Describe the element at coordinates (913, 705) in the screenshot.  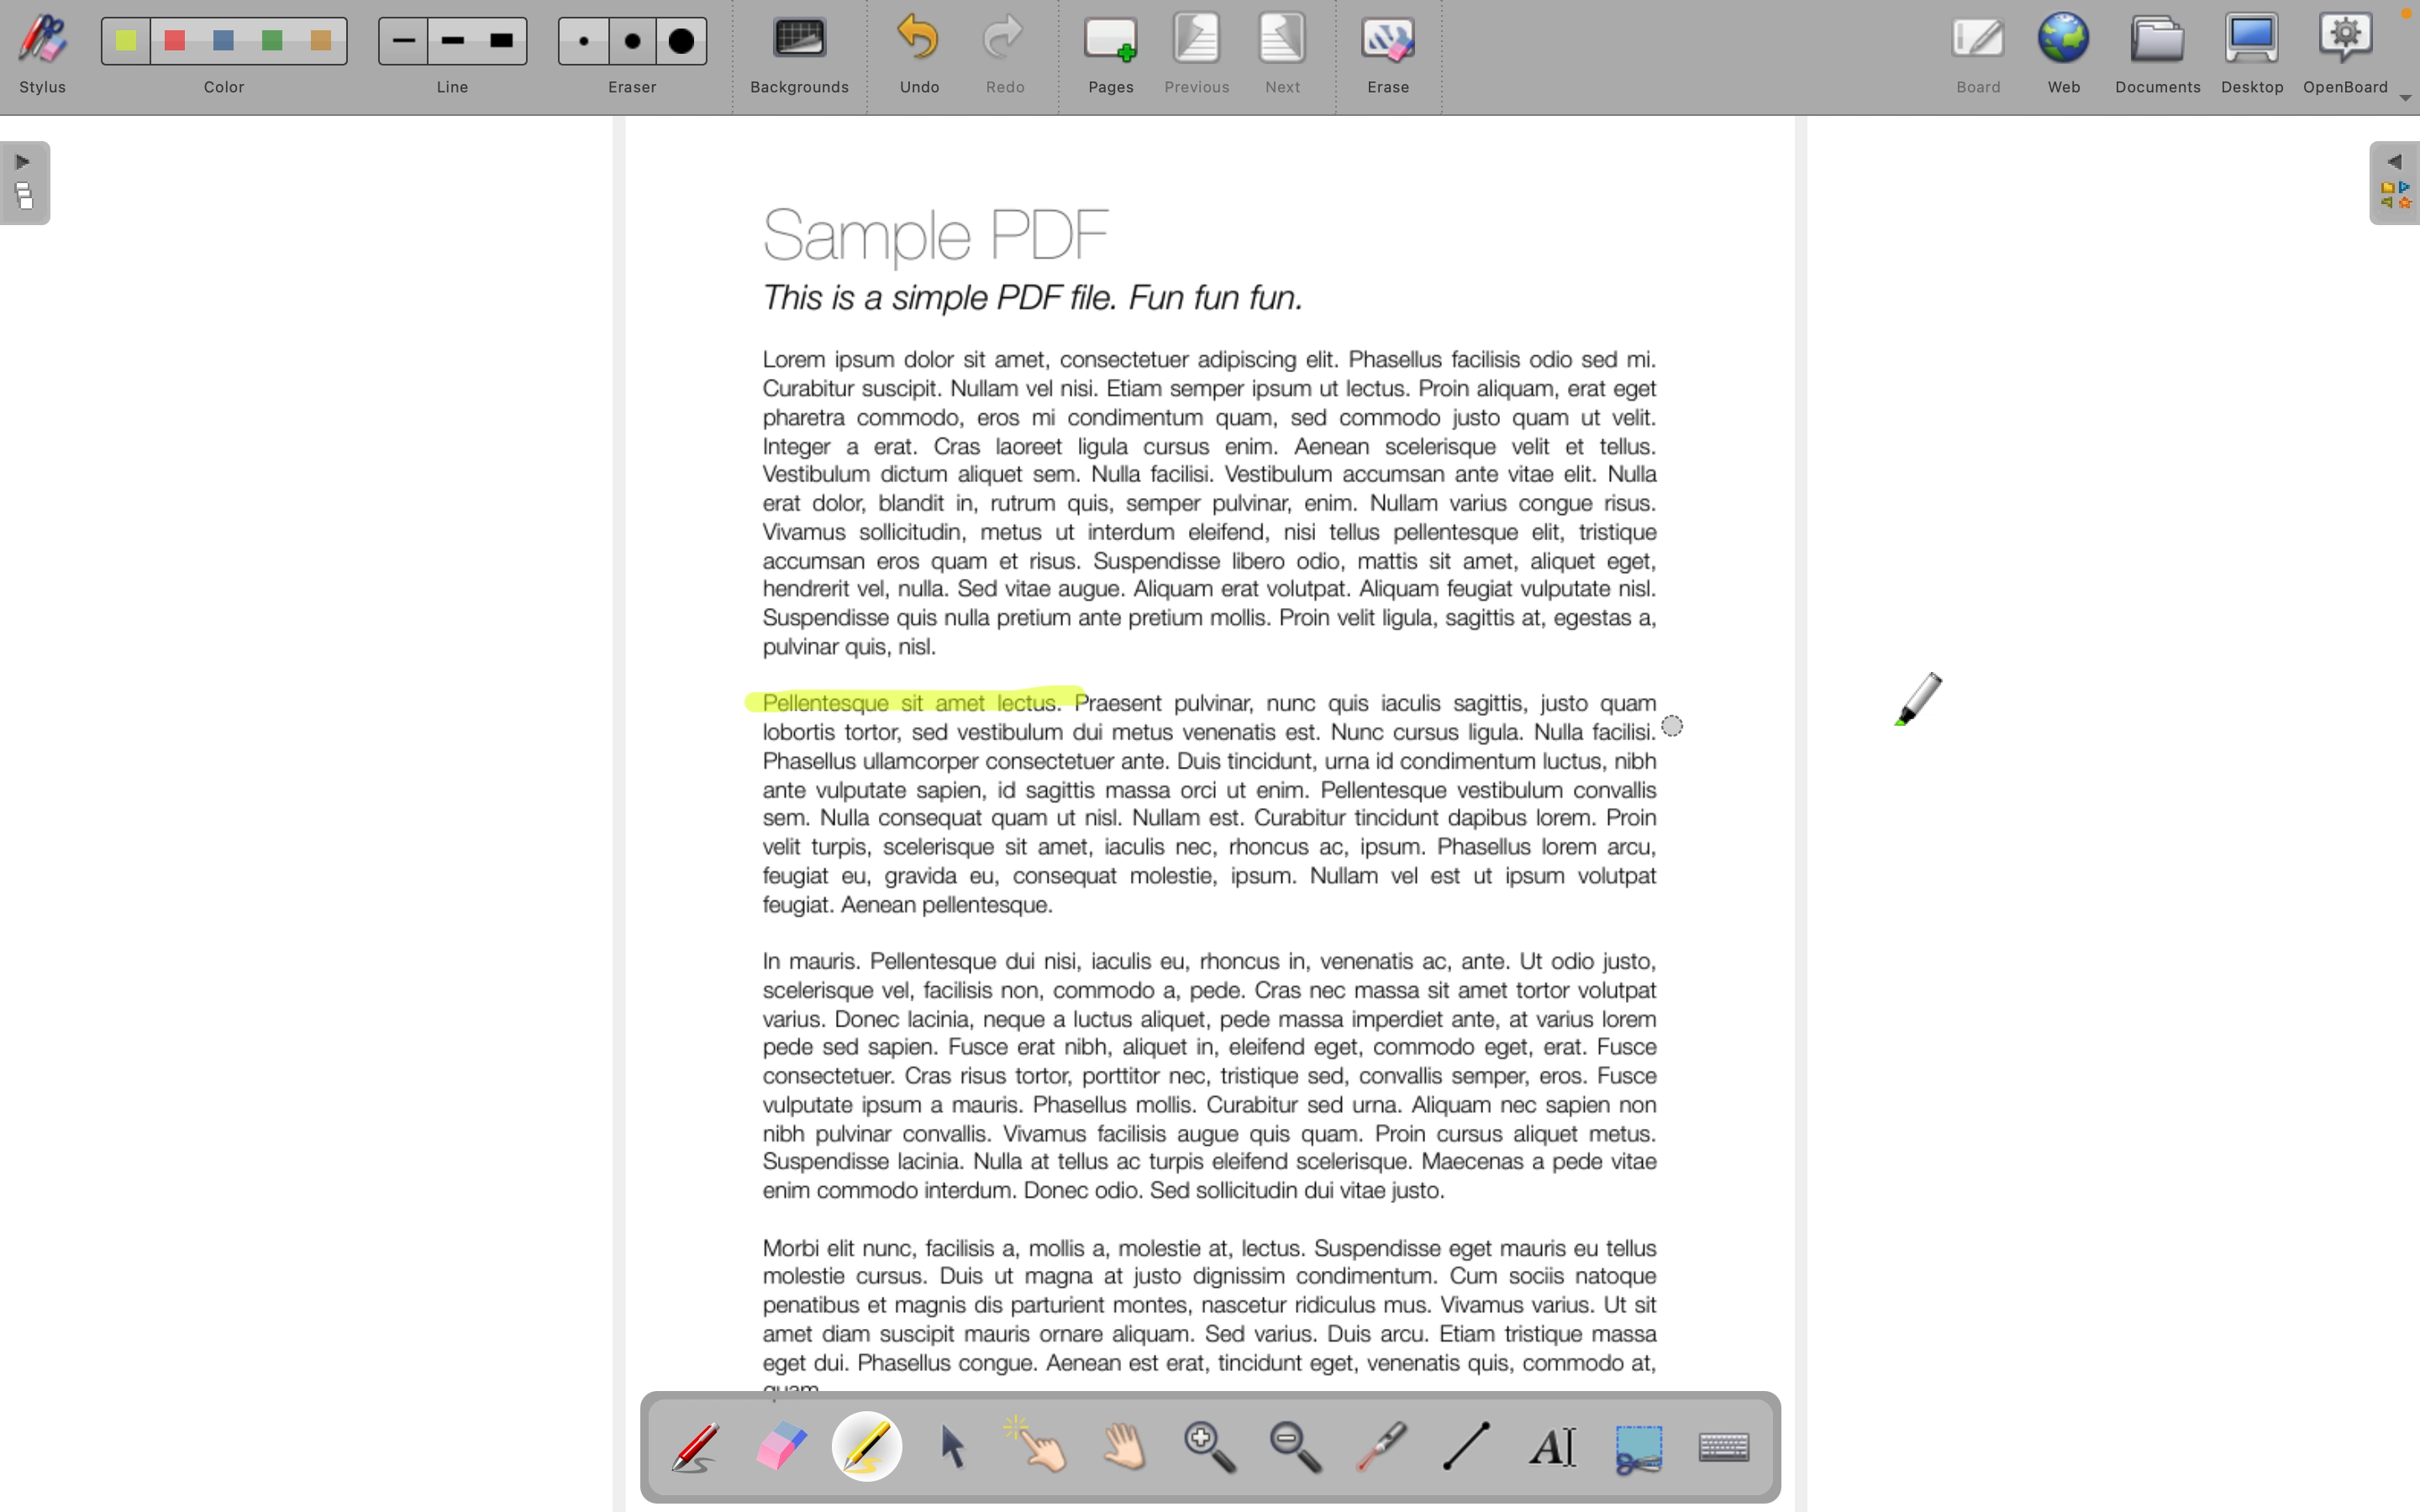
I see `highlighted text` at that location.